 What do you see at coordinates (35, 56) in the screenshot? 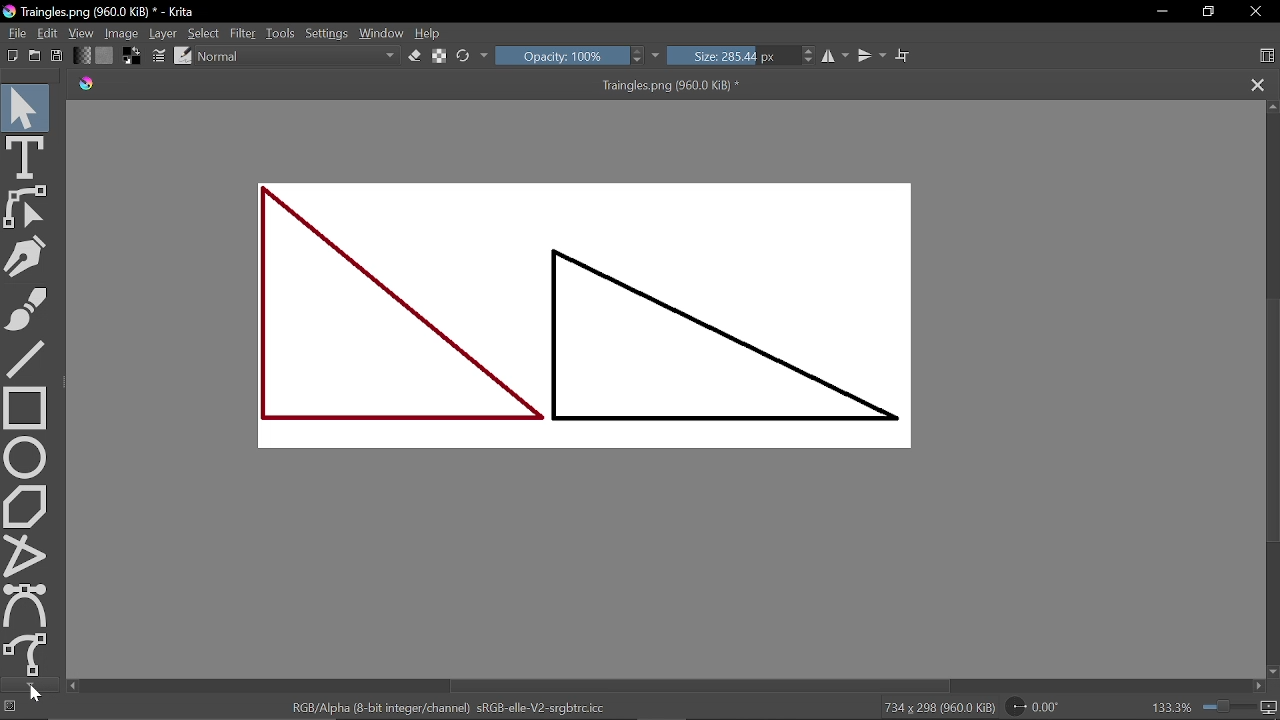
I see `Open existing document ` at bounding box center [35, 56].